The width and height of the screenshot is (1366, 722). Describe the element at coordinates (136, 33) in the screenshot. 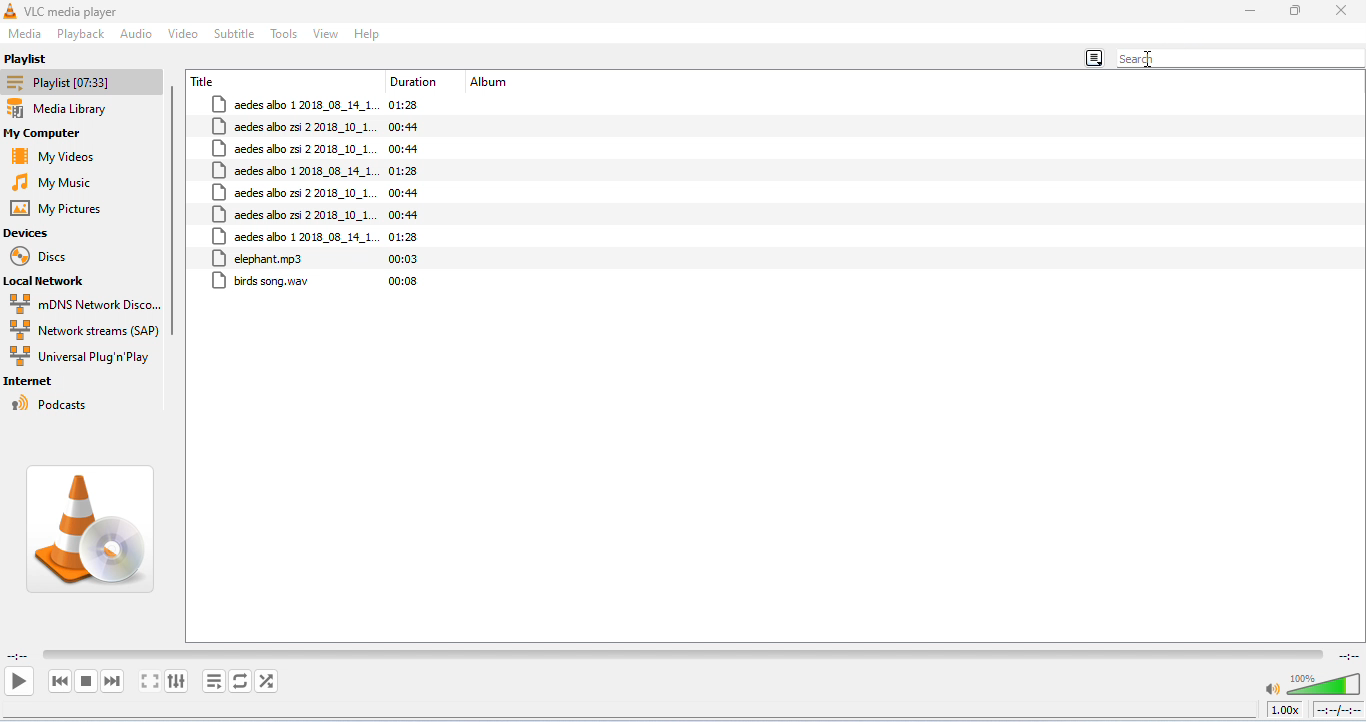

I see `audio` at that location.